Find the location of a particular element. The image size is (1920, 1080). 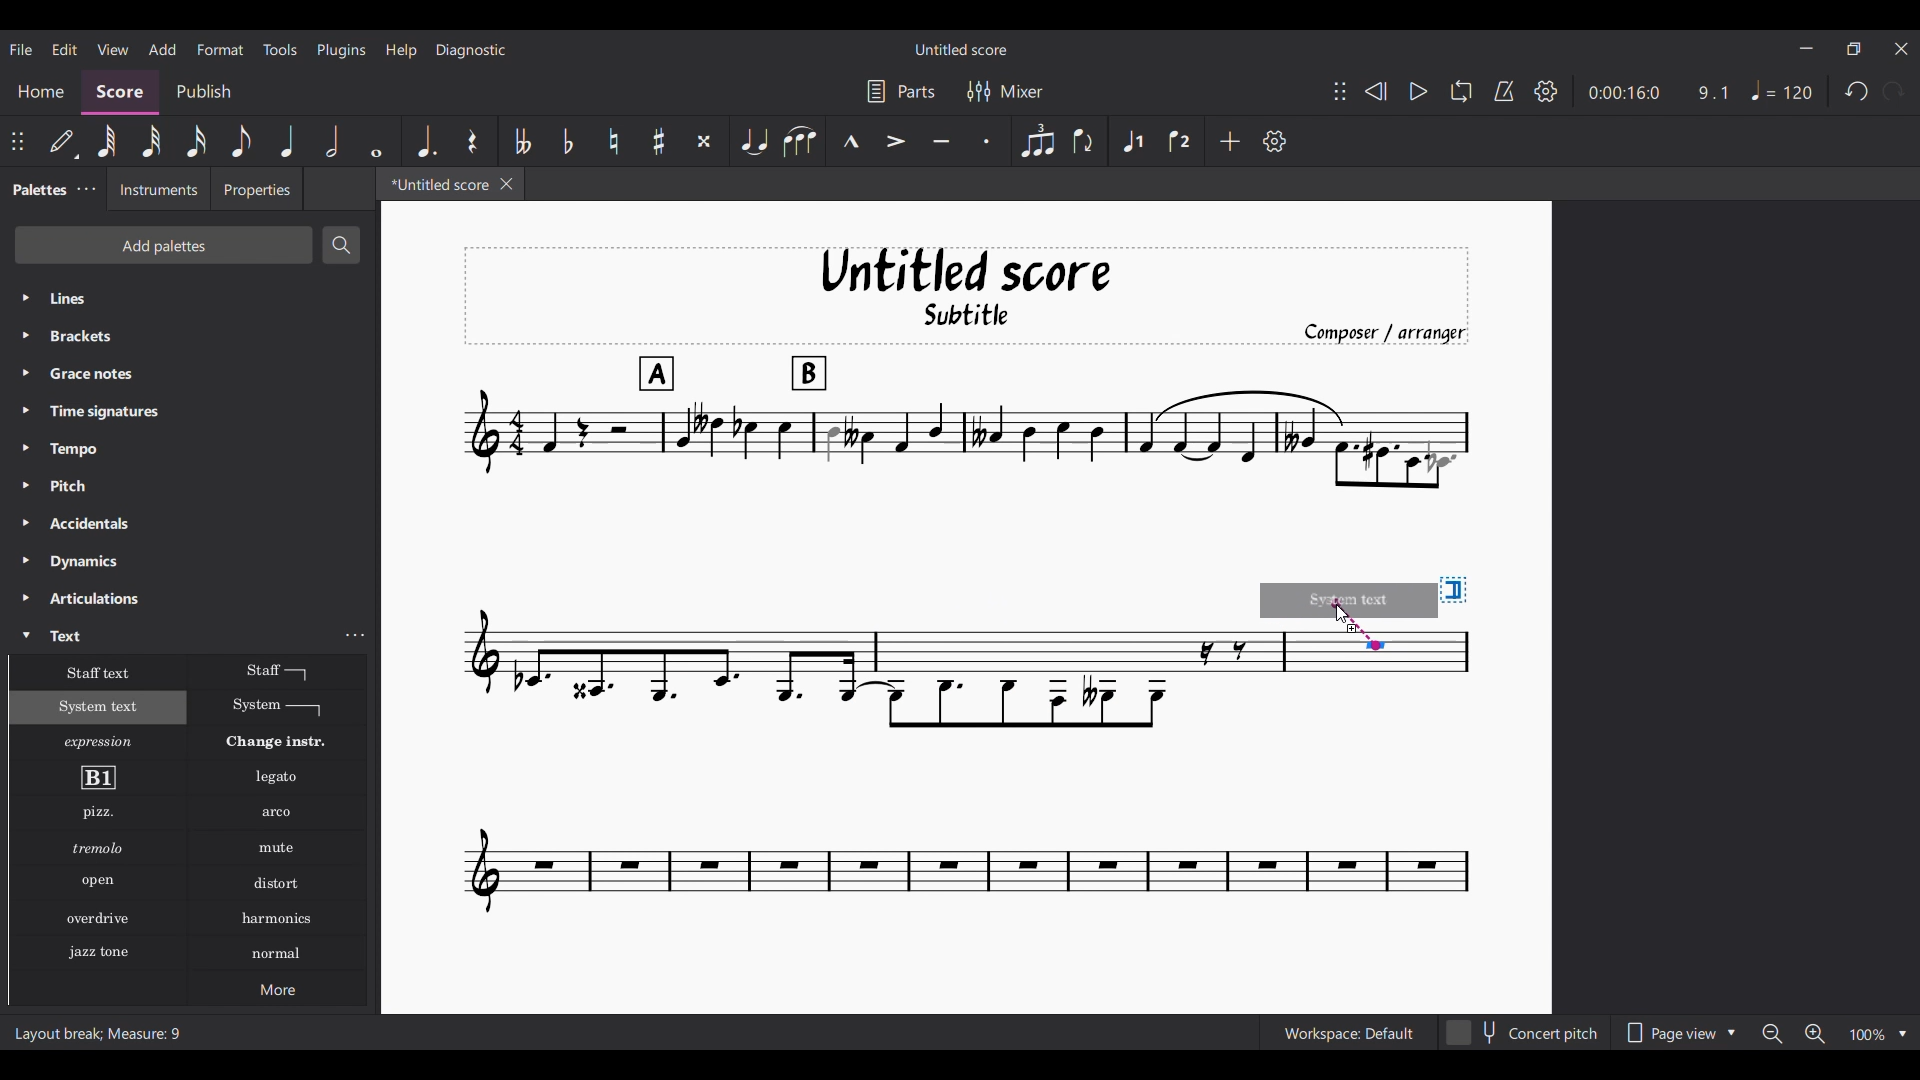

Metronome is located at coordinates (1504, 91).